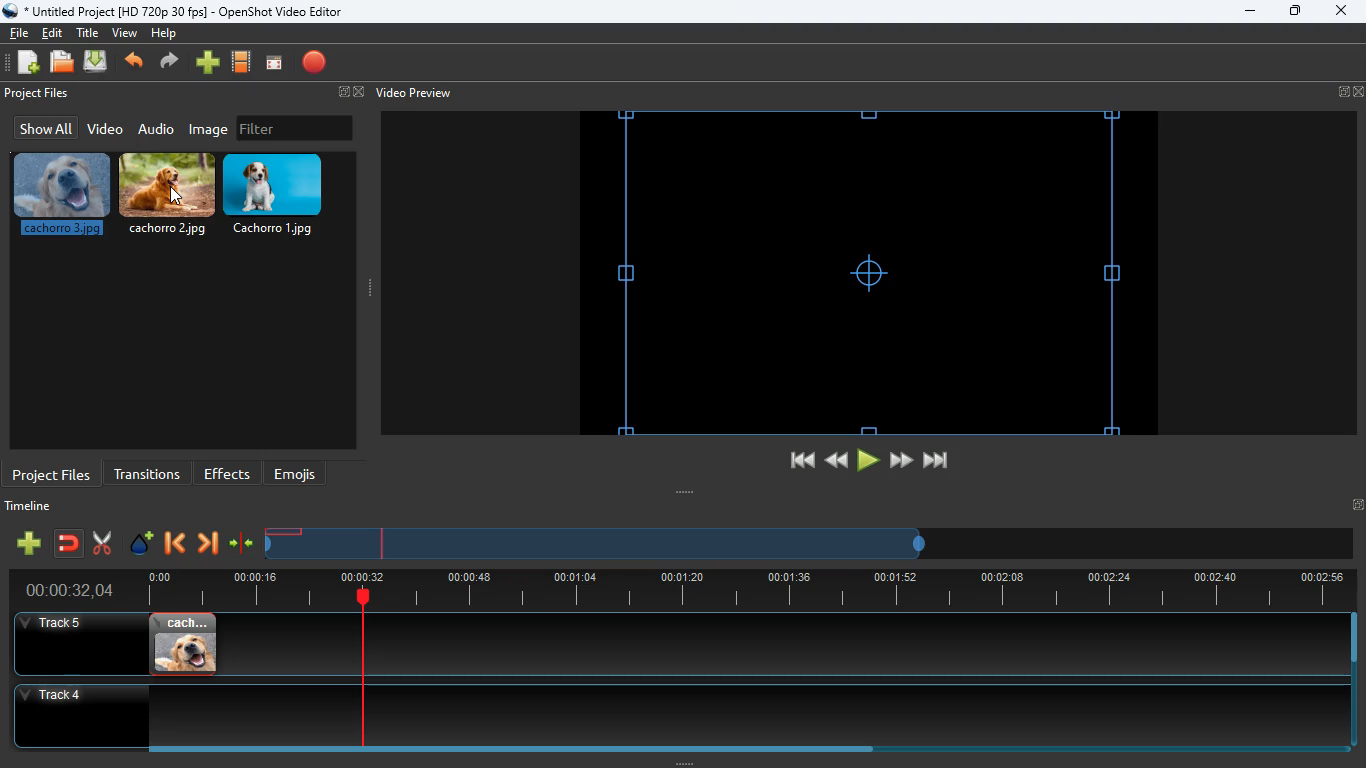 The image size is (1366, 768). What do you see at coordinates (834, 460) in the screenshot?
I see `back` at bounding box center [834, 460].